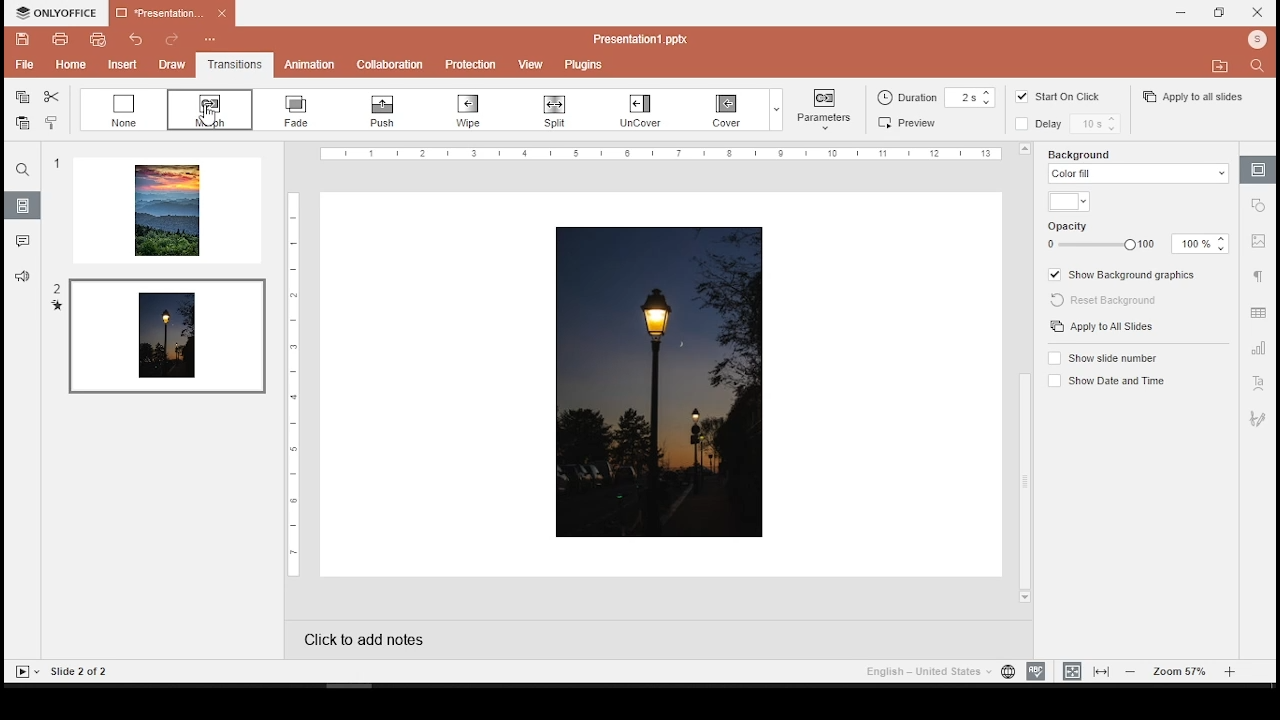  What do you see at coordinates (821, 112) in the screenshot?
I see `change slide size` at bounding box center [821, 112].